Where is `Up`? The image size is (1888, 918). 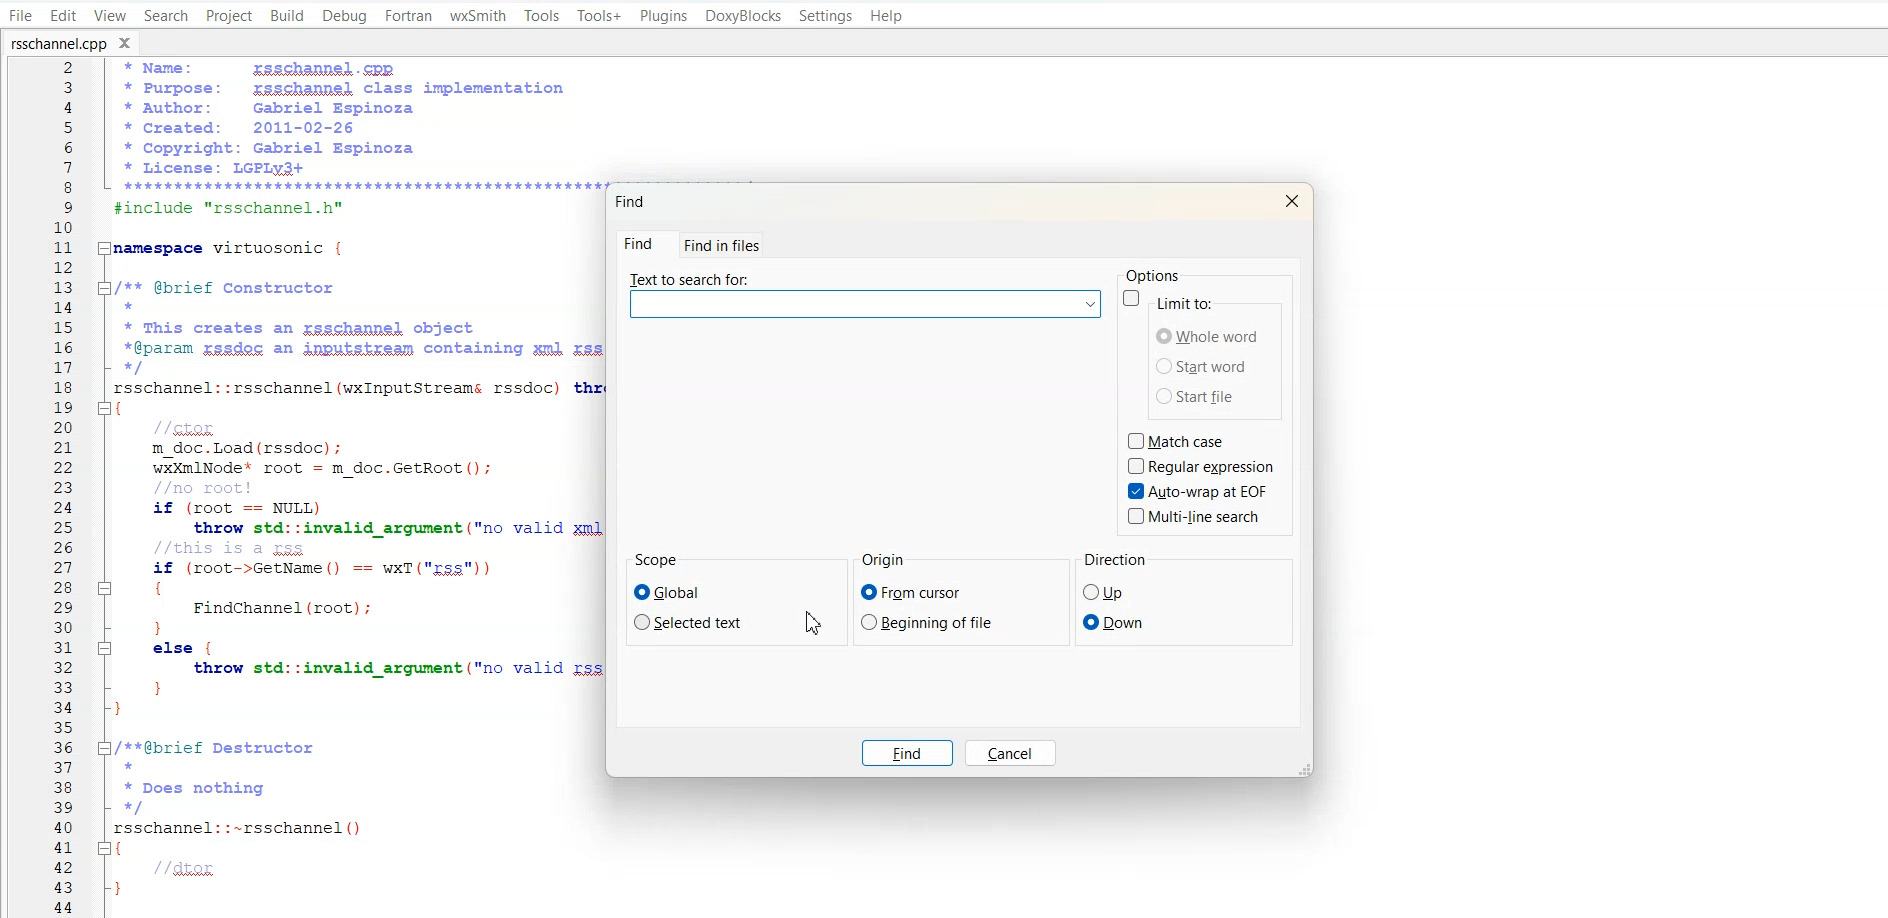 Up is located at coordinates (1104, 592).